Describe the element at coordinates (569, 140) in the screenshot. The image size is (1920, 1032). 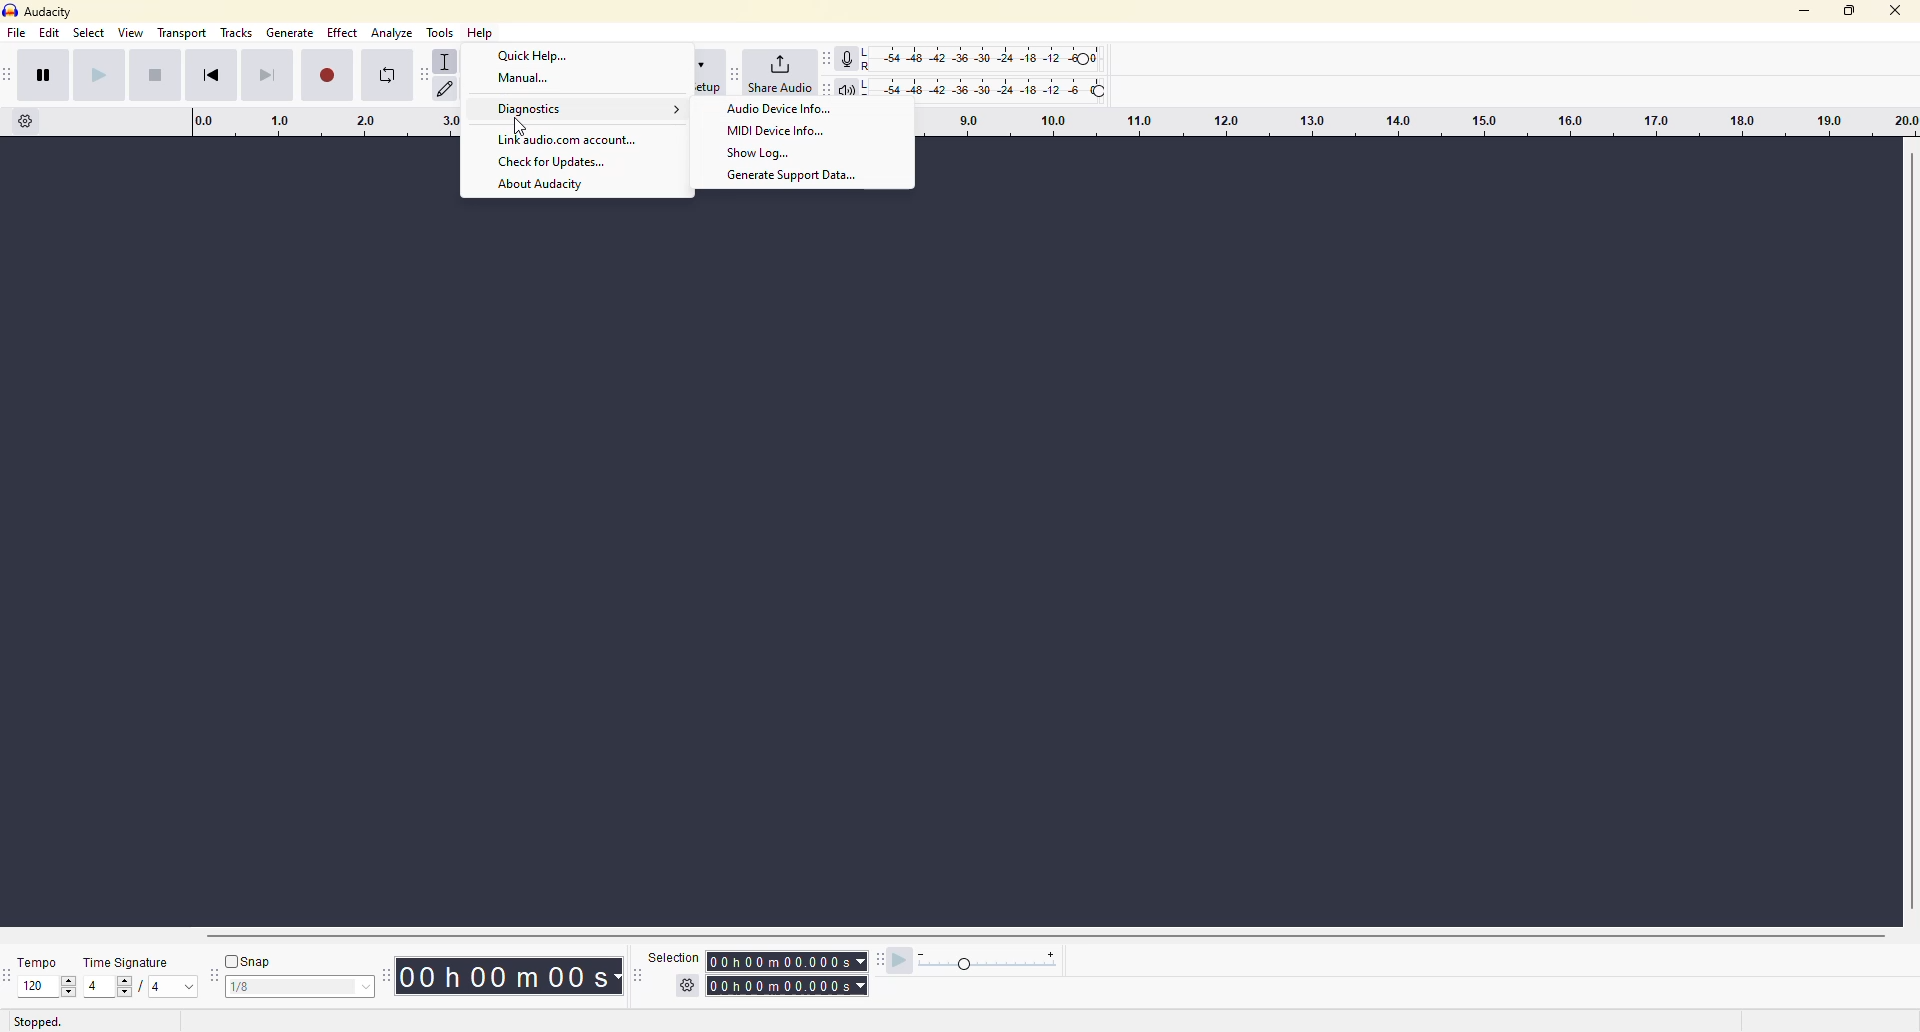
I see `Link audio.com account.` at that location.